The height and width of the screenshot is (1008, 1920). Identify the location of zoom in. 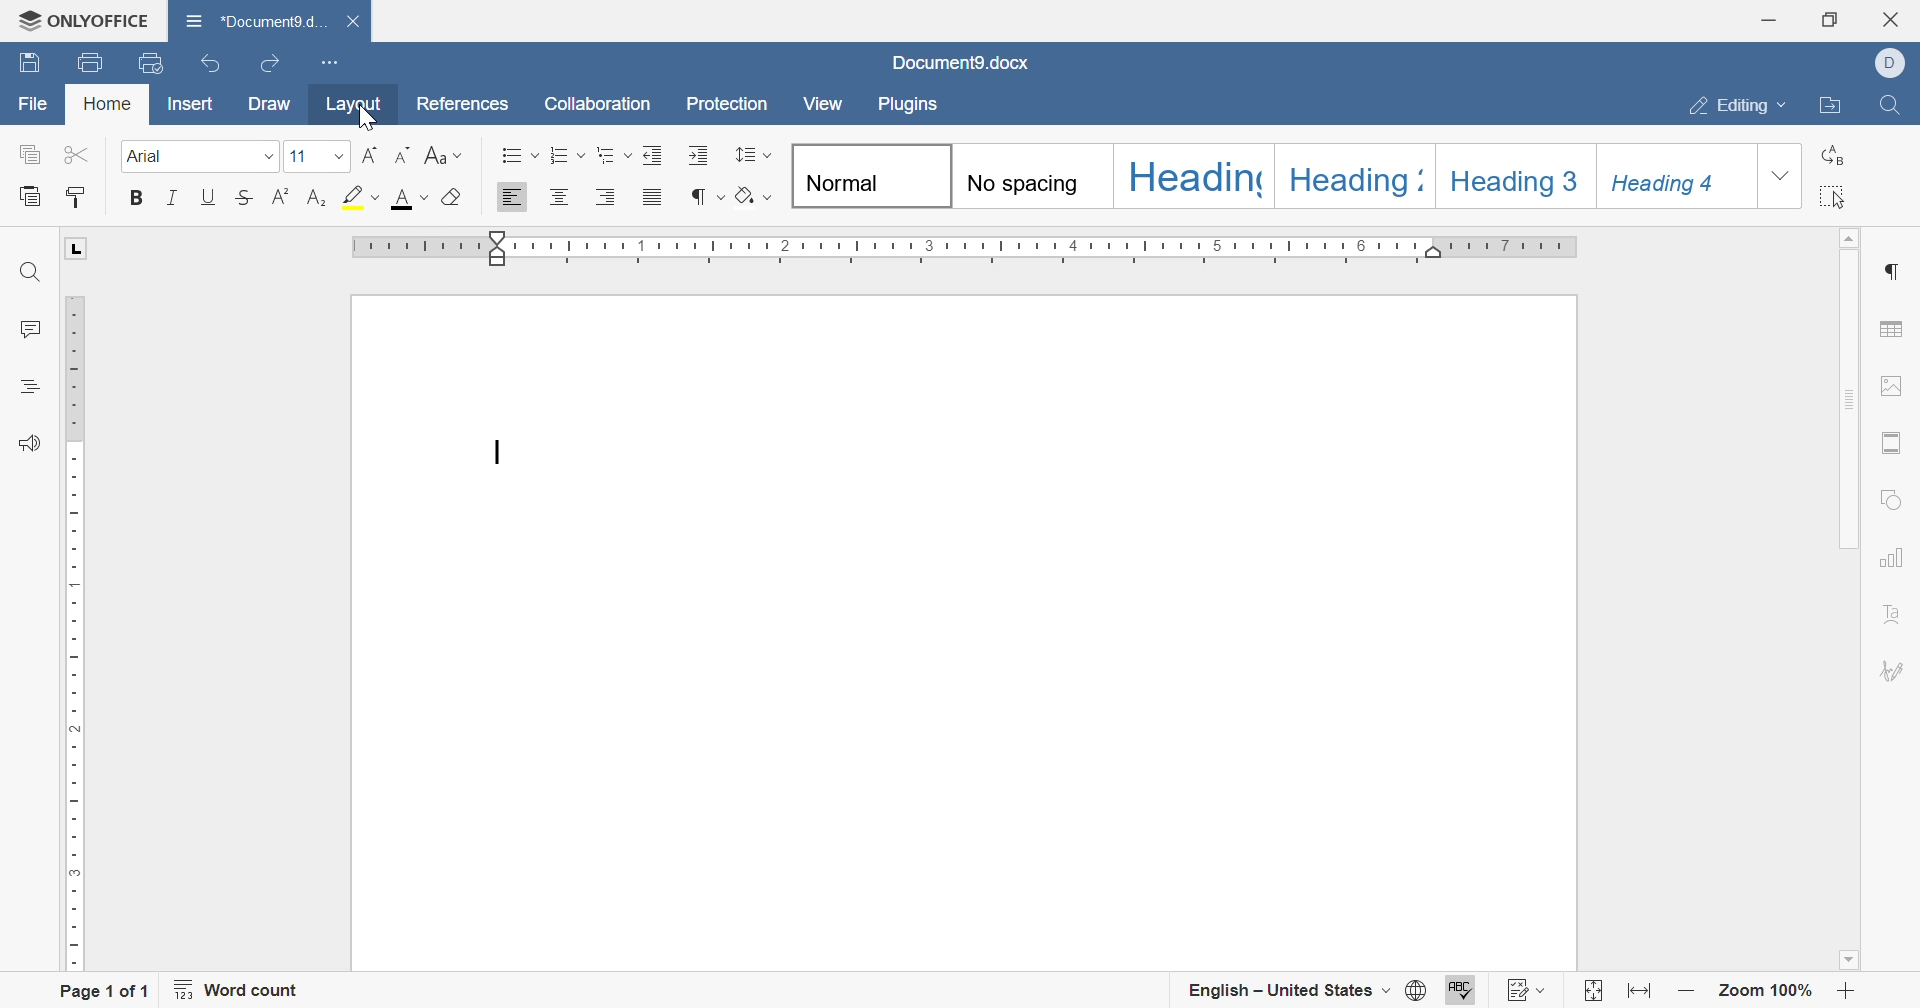
(1846, 994).